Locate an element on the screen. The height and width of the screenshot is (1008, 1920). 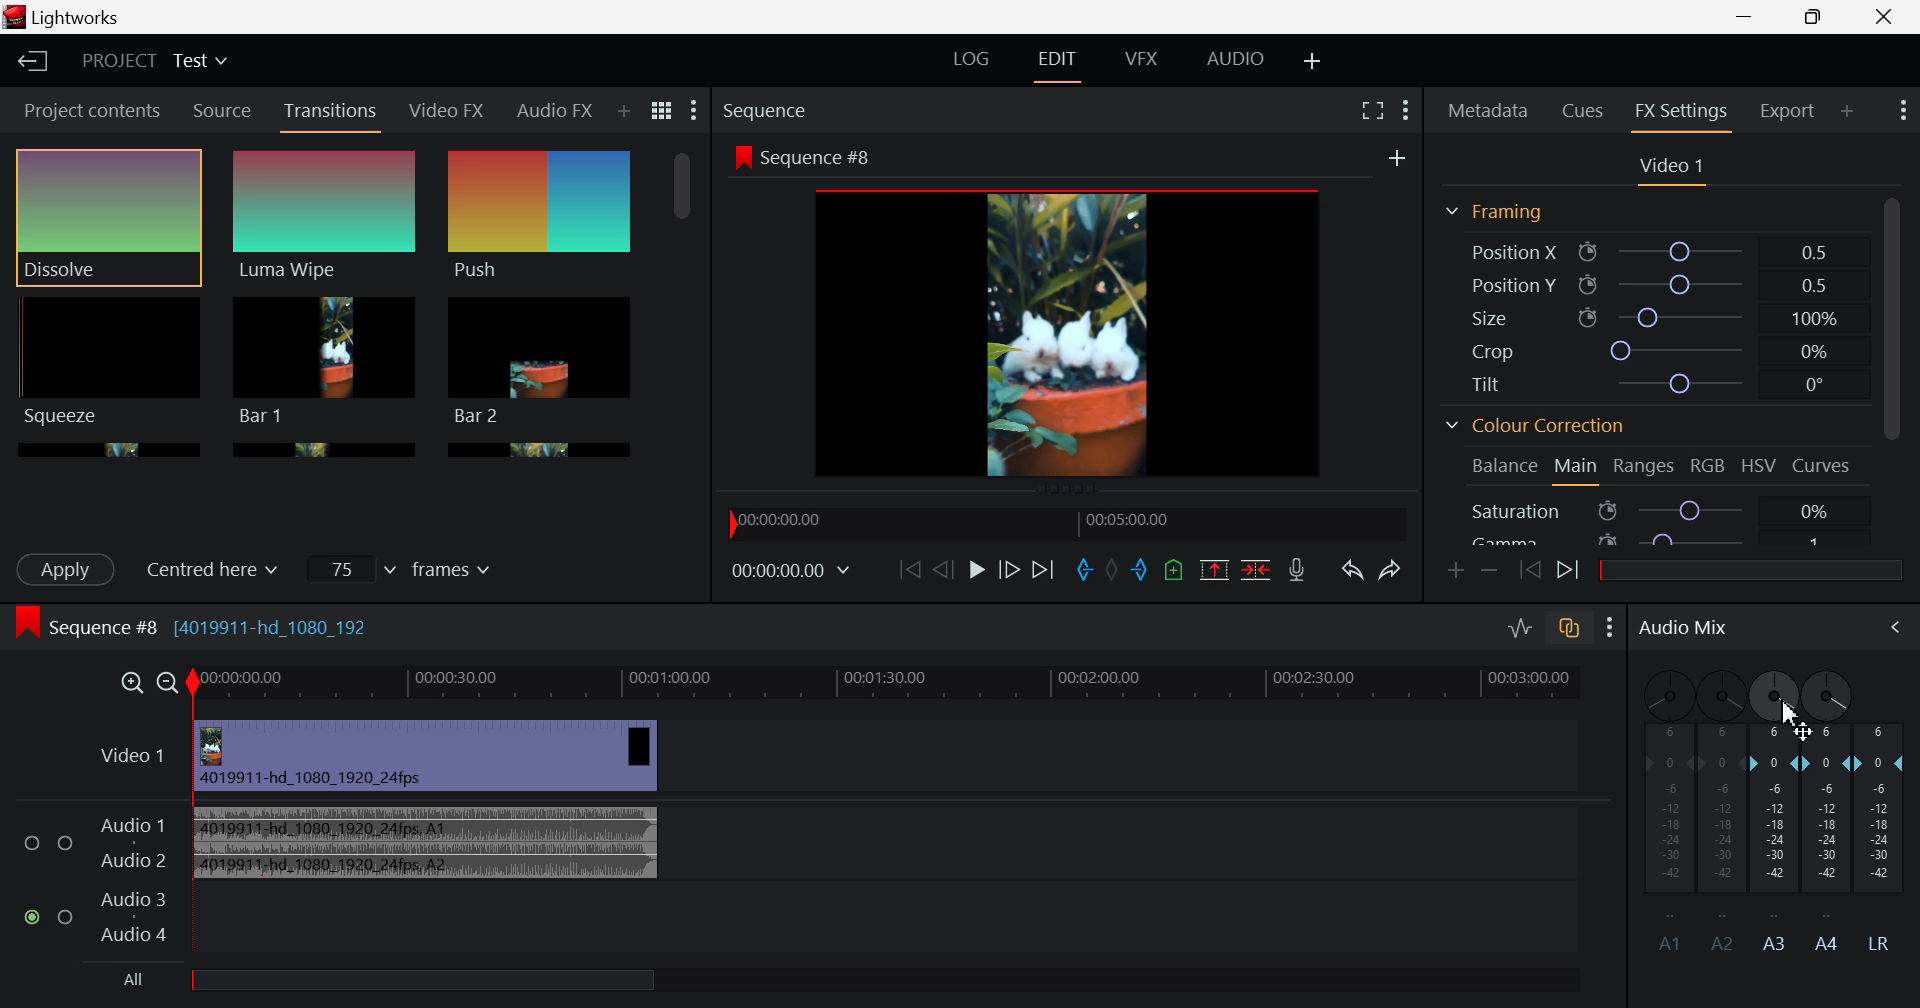
Video Input is located at coordinates (414, 756).